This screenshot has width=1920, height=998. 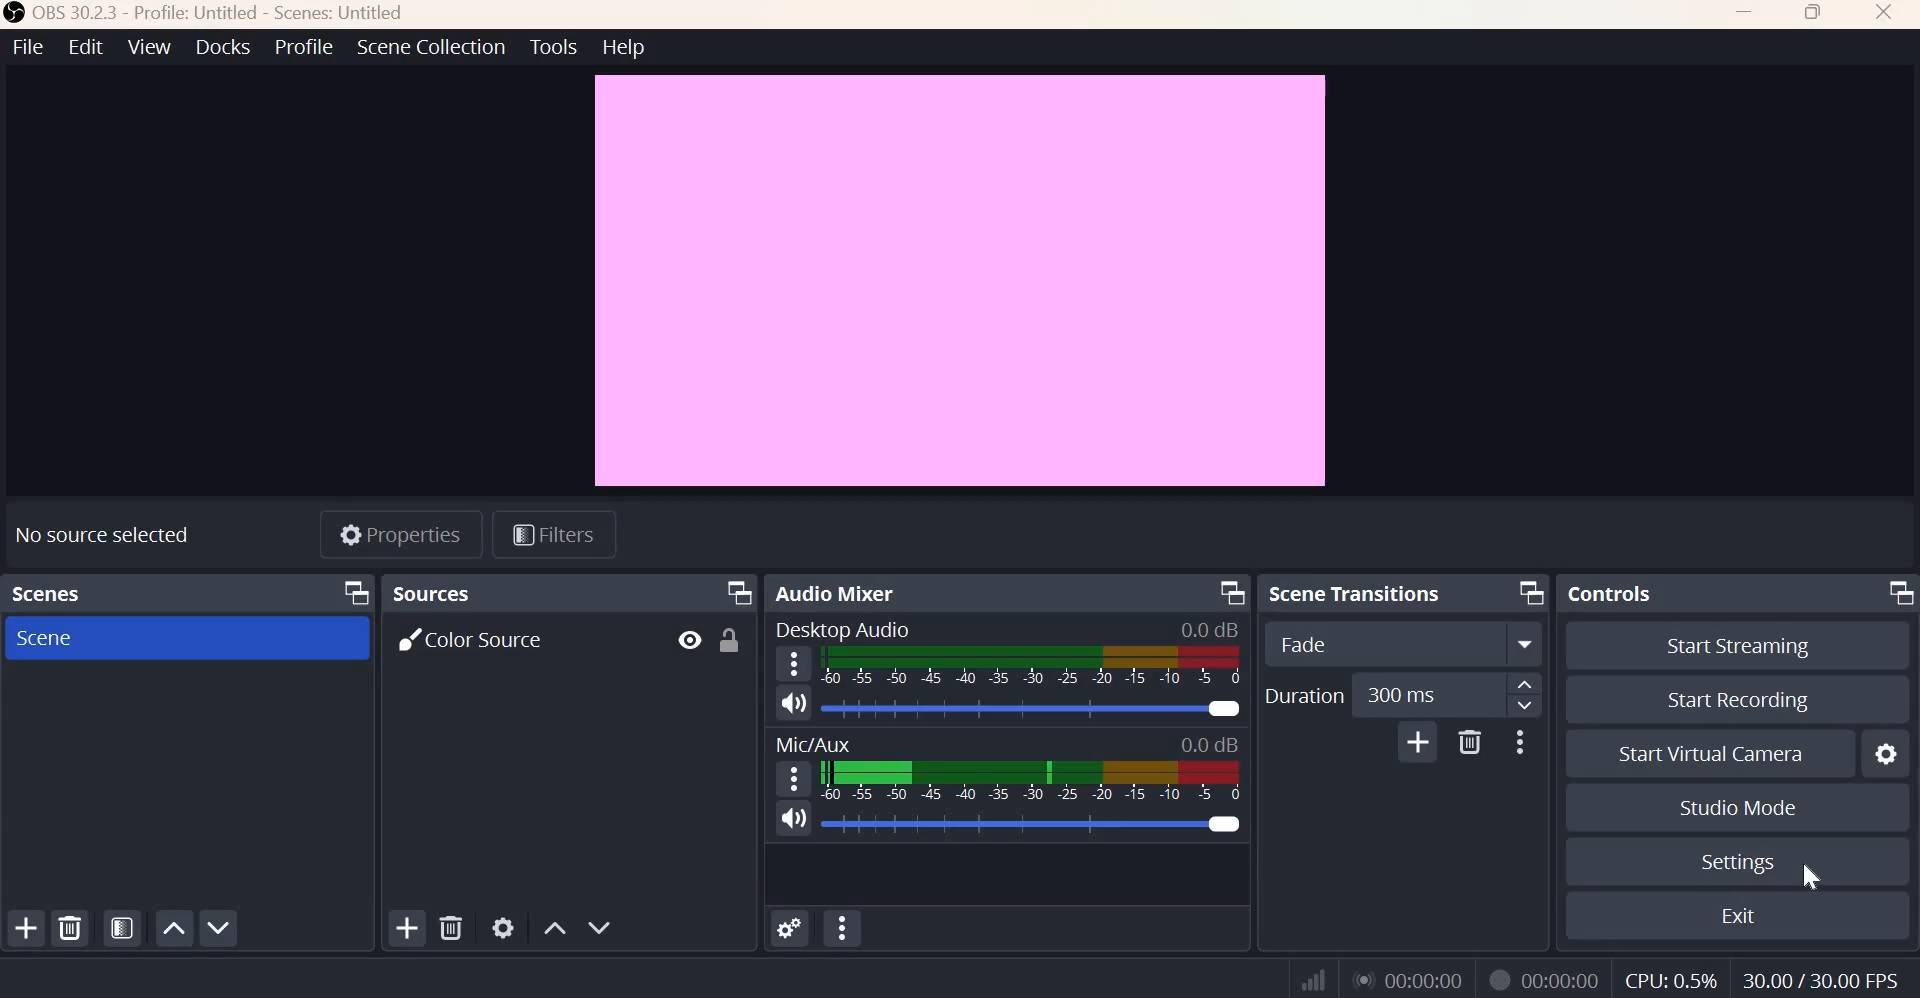 I want to click on Duration Input, so click(x=1443, y=694).